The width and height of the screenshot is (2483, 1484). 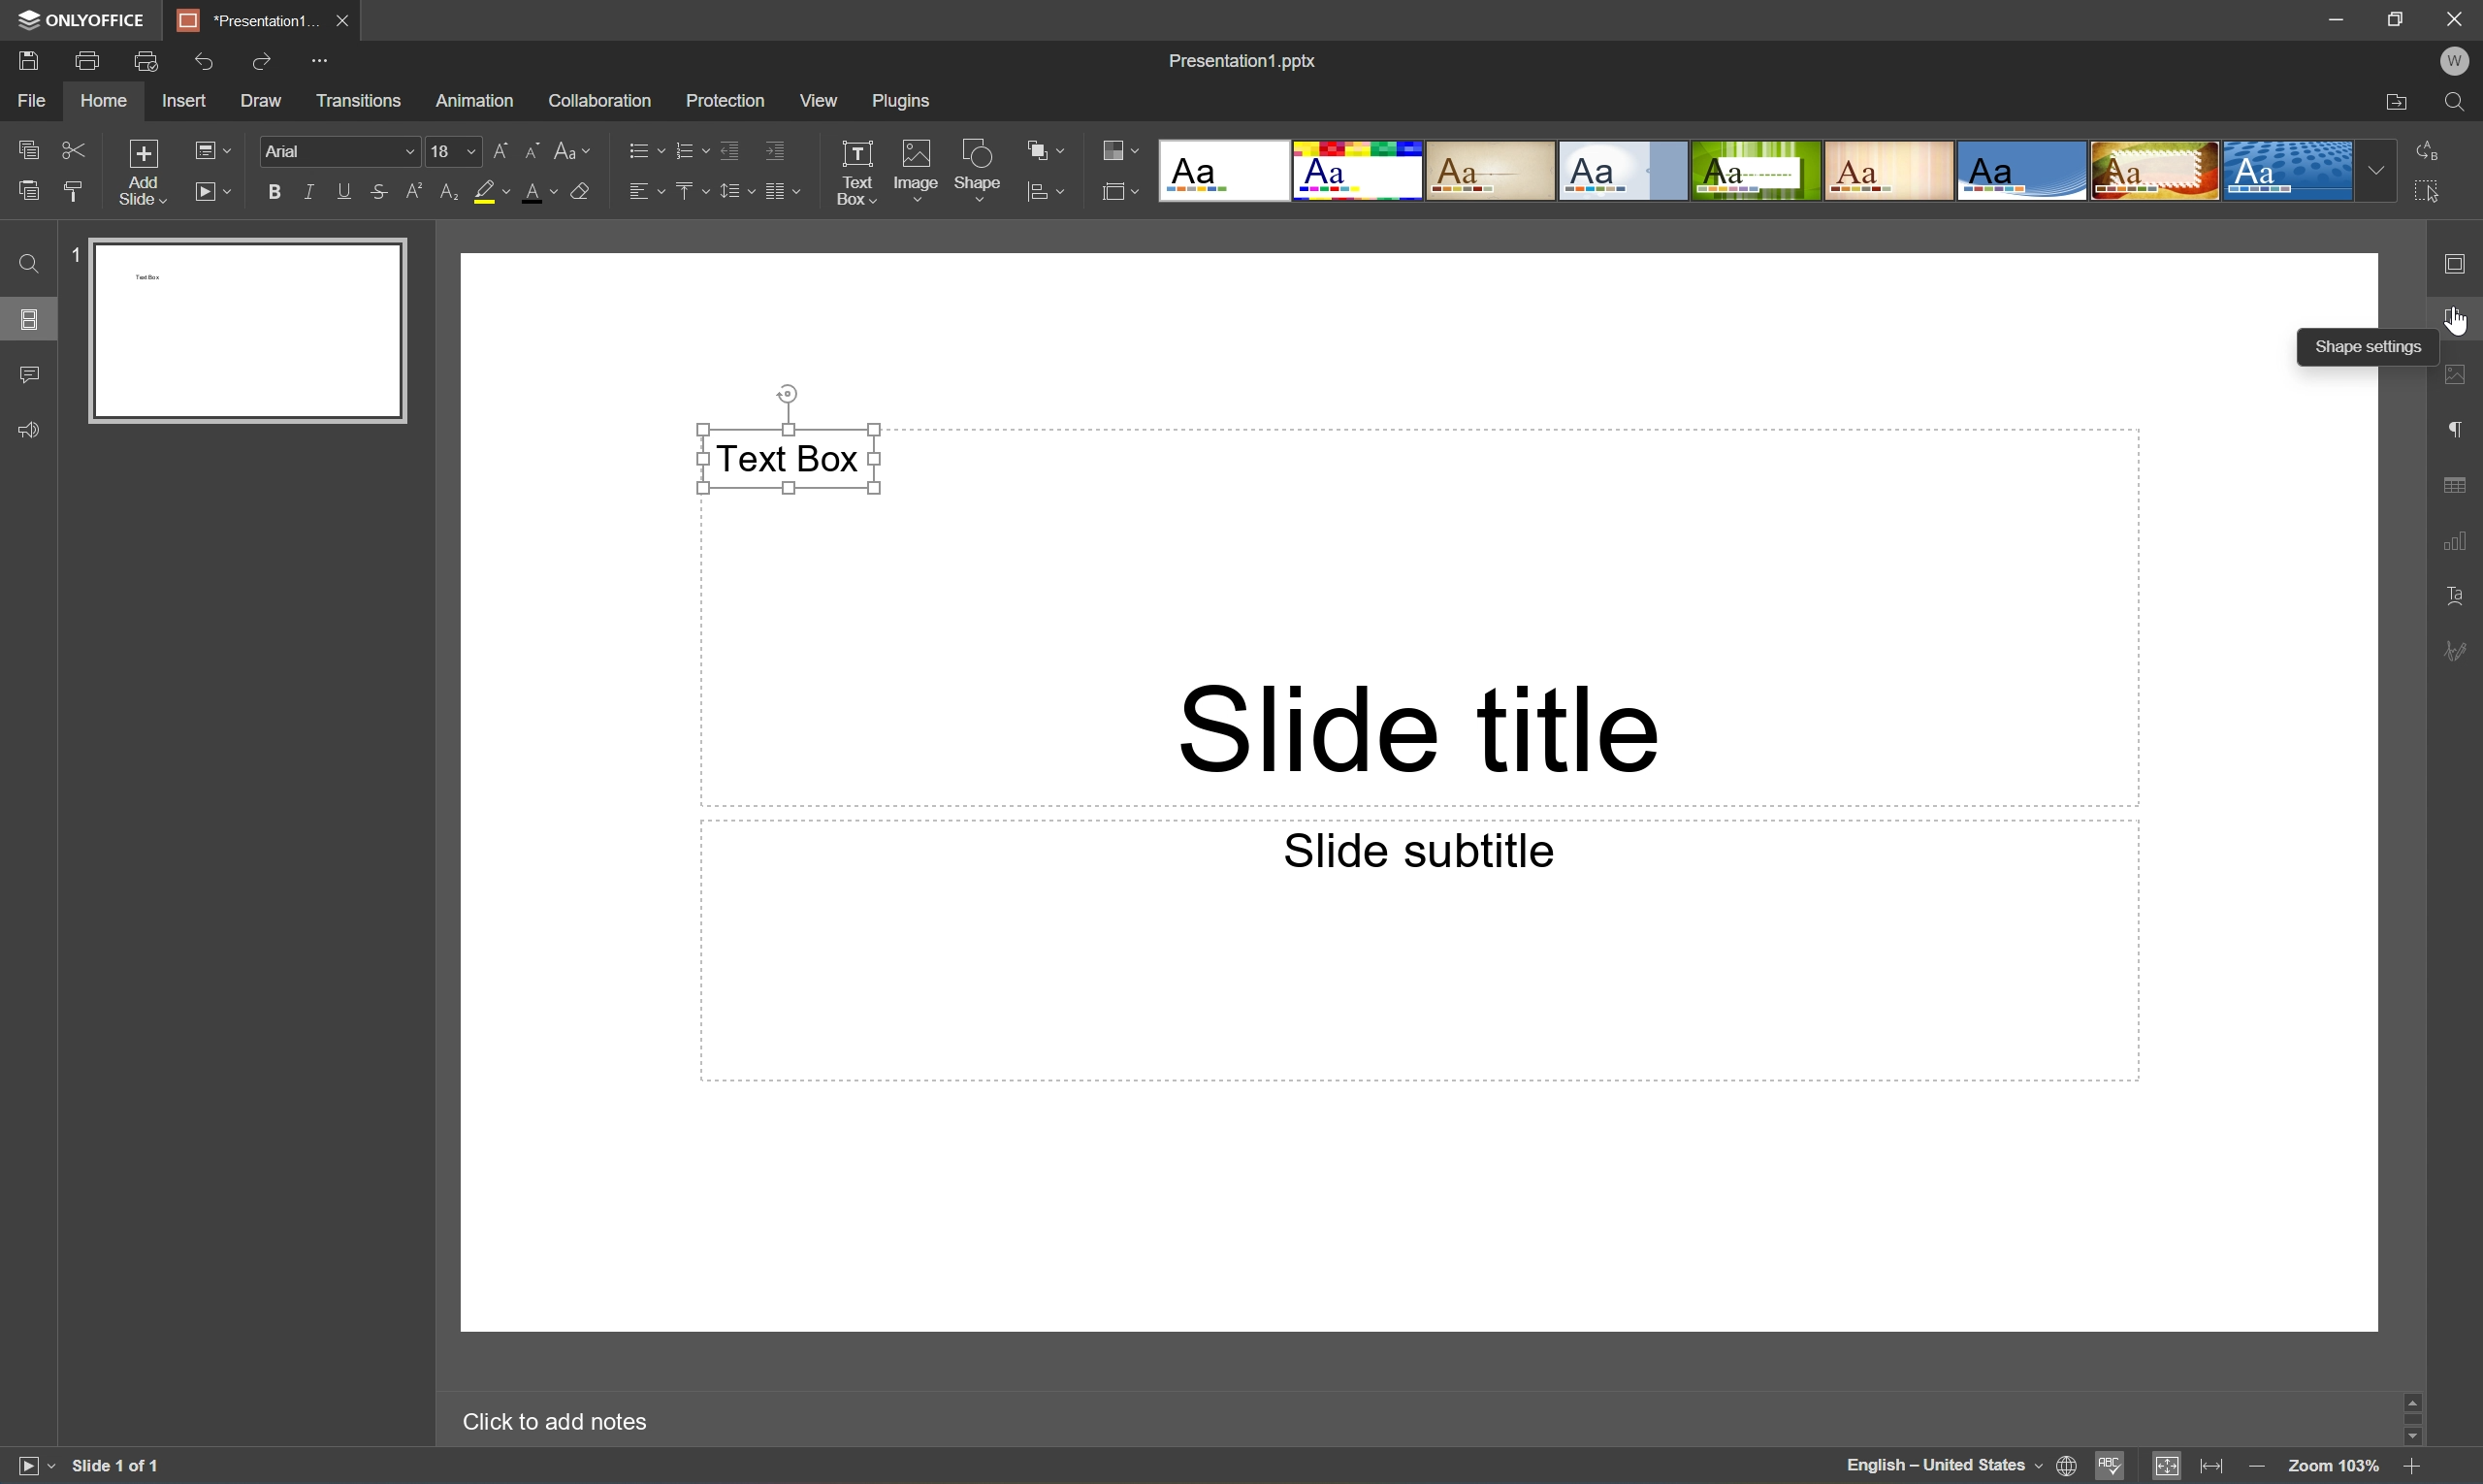 I want to click on Slide title, so click(x=1419, y=724).